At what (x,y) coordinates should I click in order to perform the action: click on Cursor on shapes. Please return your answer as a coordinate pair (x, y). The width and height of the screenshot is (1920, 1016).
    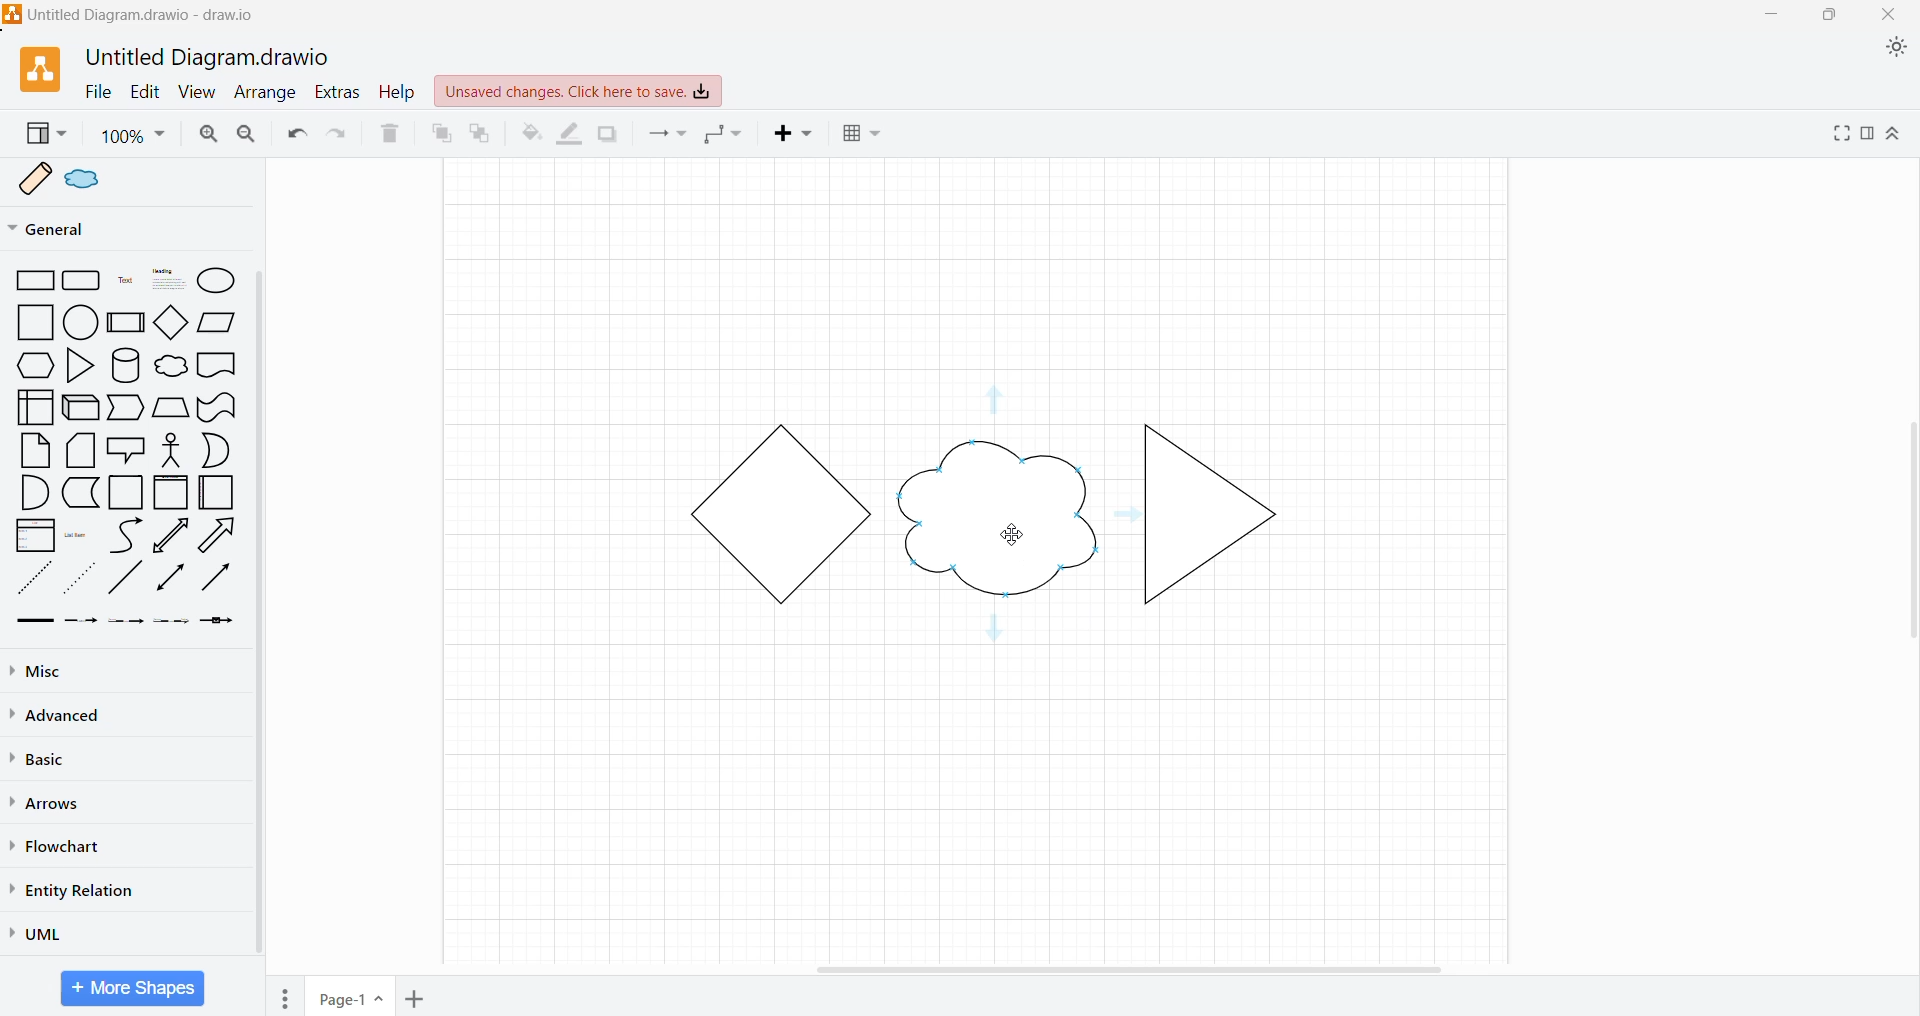
    Looking at the image, I should click on (1008, 534).